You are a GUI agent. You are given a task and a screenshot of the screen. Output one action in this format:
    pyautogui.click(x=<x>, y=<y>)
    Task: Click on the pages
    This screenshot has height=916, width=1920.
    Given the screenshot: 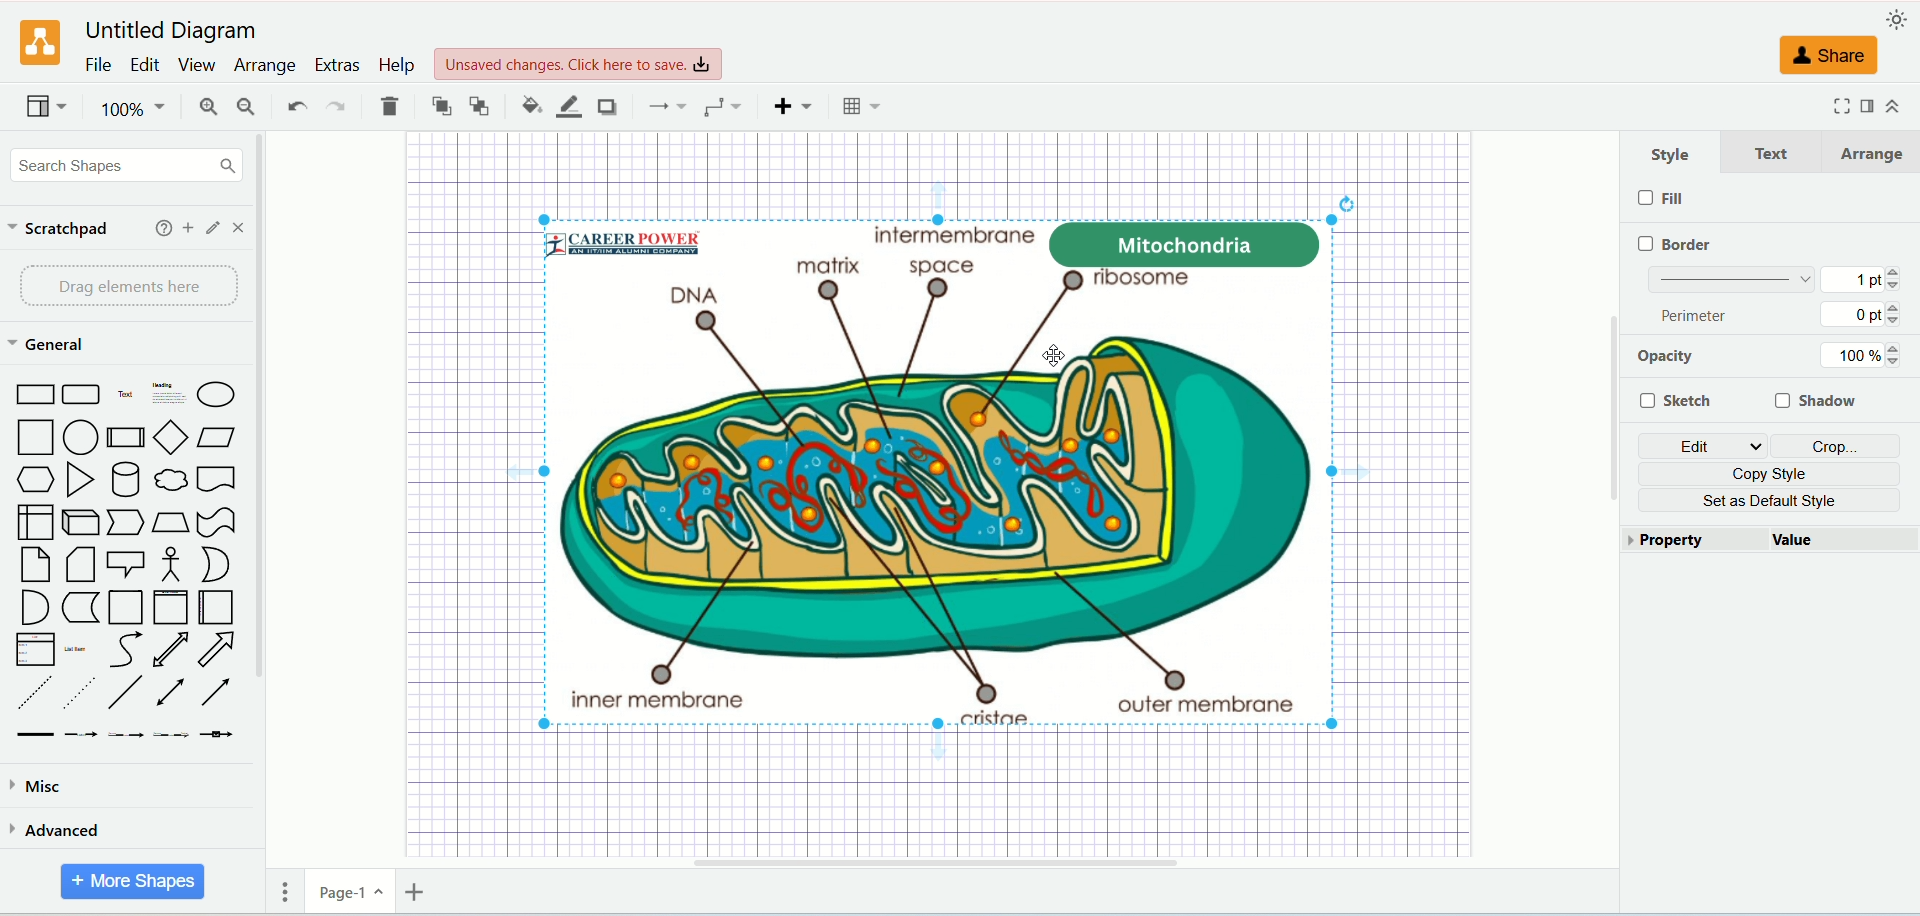 What is the action you would take?
    pyautogui.click(x=291, y=890)
    